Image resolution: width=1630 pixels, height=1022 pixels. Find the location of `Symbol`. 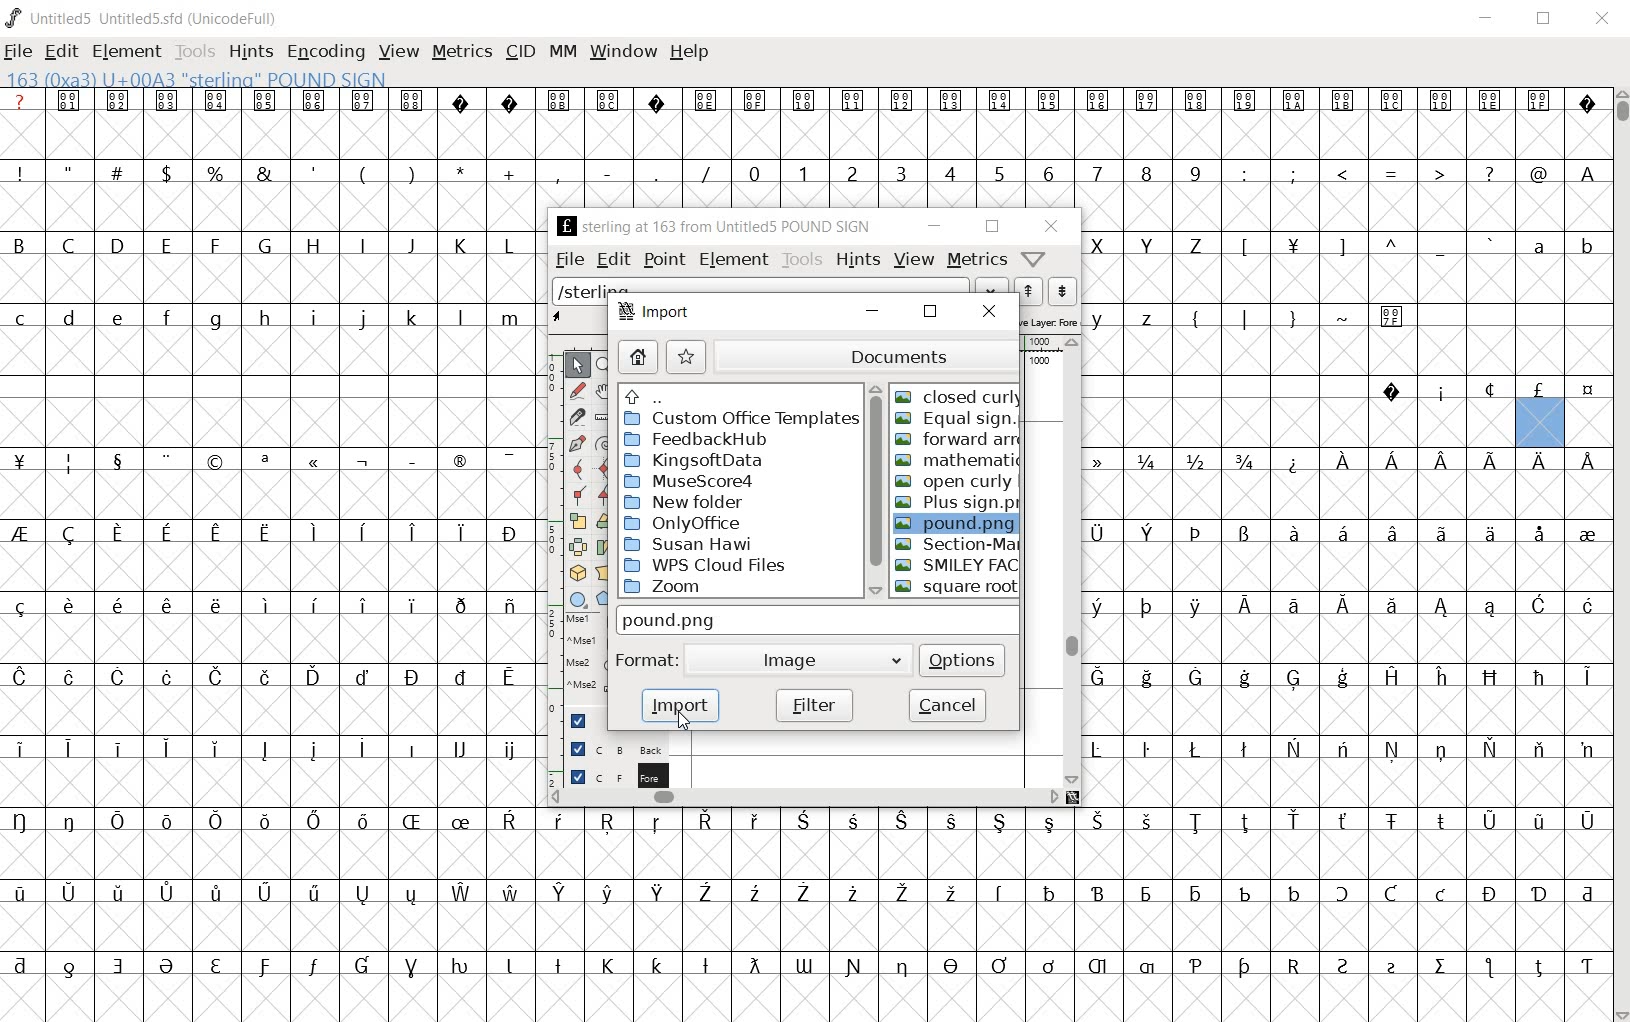

Symbol is located at coordinates (265, 894).